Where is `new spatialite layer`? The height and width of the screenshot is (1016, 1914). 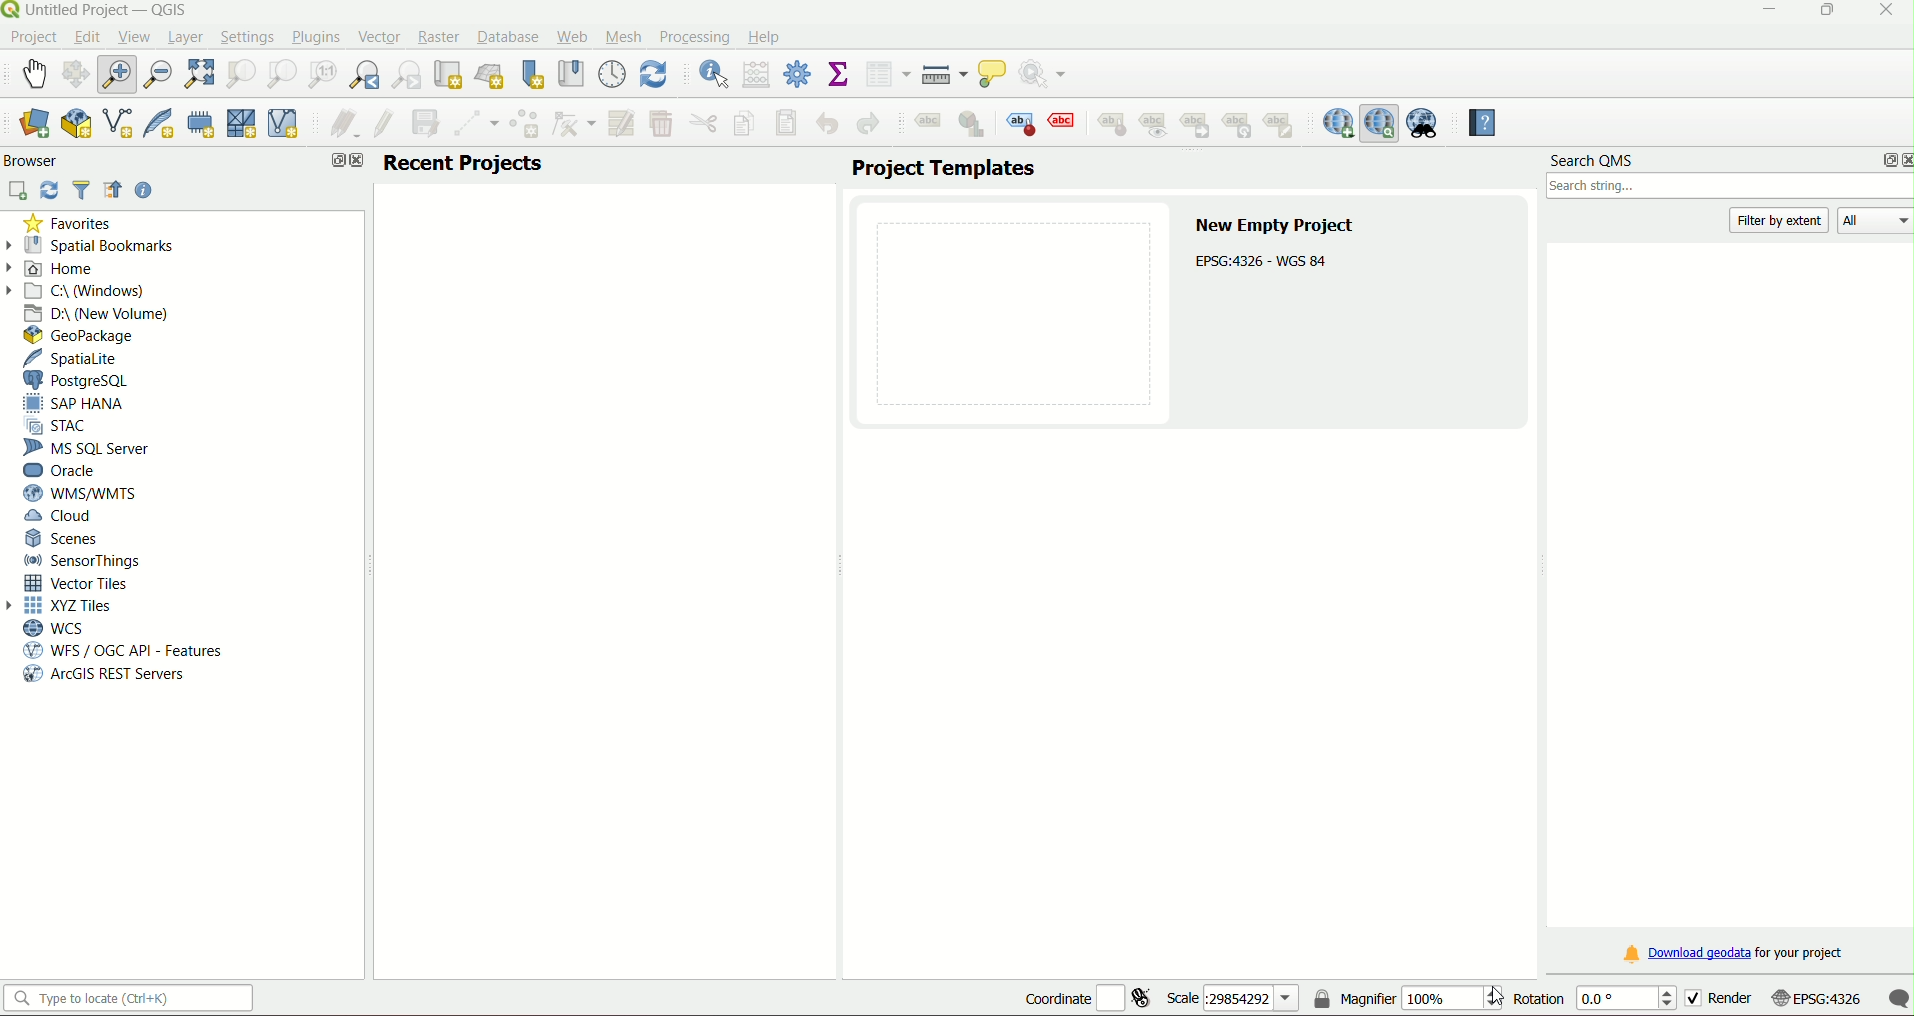
new spatialite layer is located at coordinates (156, 124).